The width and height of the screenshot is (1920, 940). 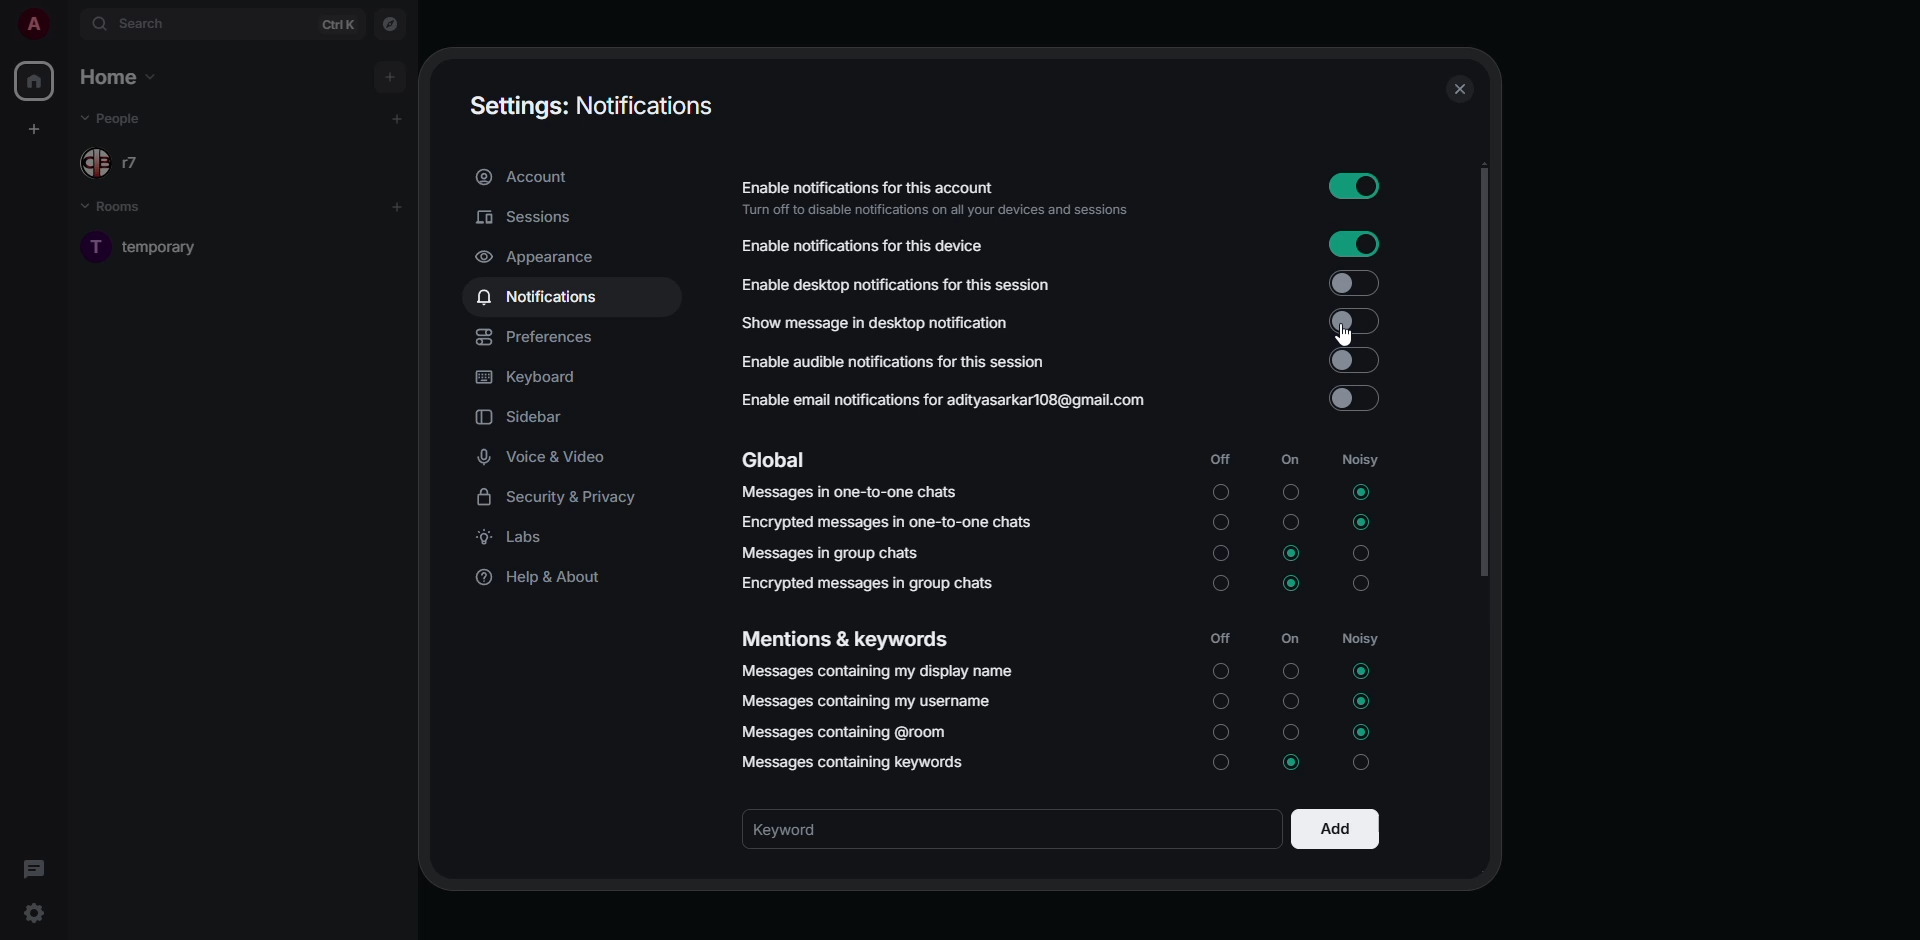 I want to click on sidebar, so click(x=523, y=416).